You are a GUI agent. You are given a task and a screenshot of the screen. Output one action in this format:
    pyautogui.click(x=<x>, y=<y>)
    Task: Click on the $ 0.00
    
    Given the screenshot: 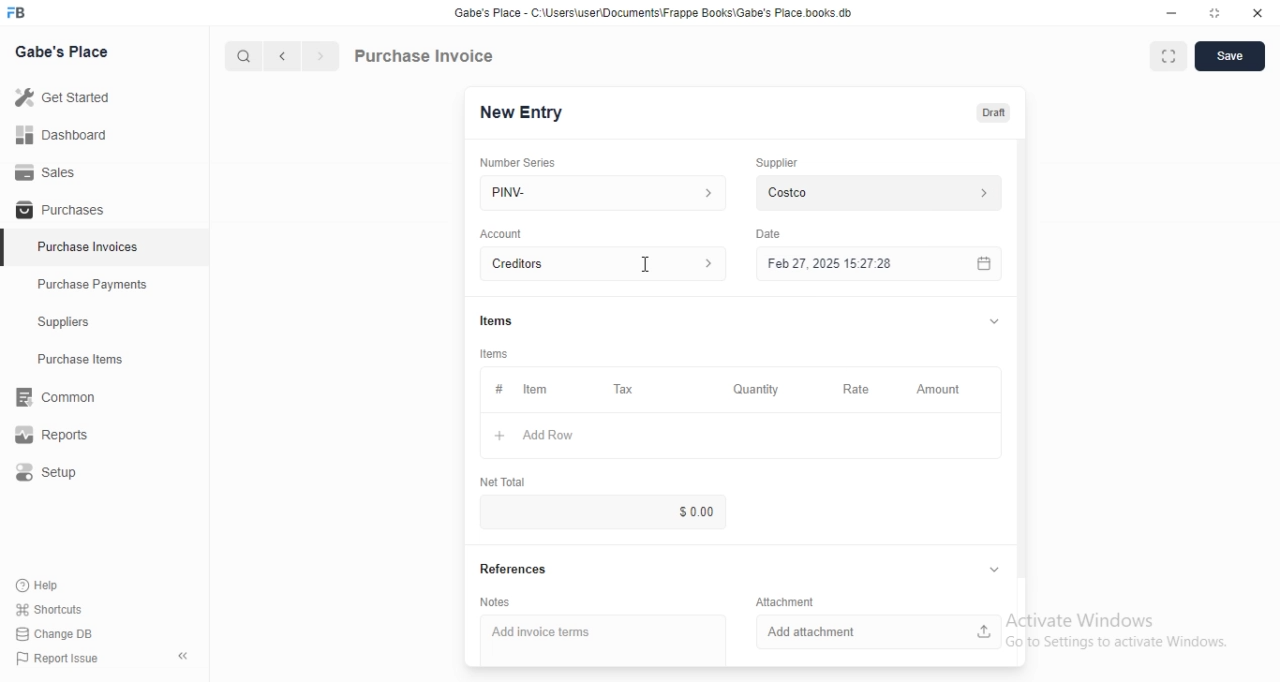 What is the action you would take?
    pyautogui.click(x=602, y=512)
    